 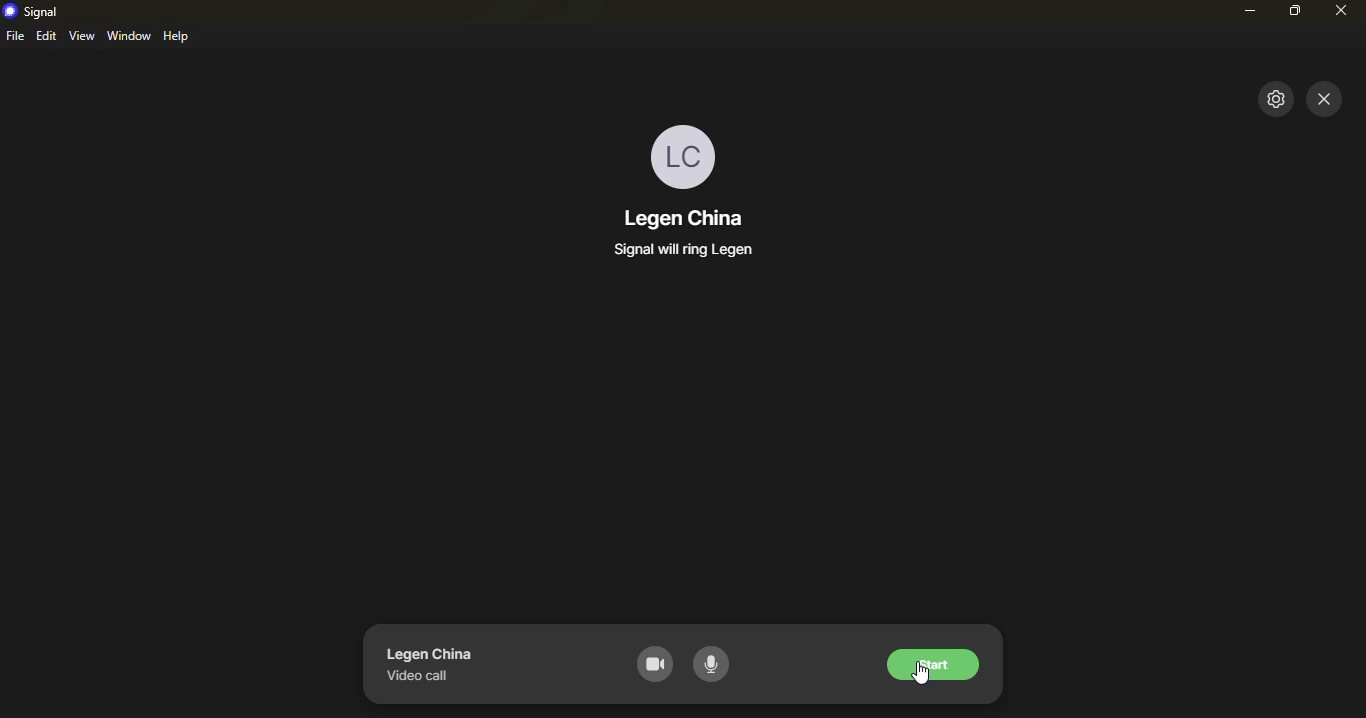 What do you see at coordinates (932, 665) in the screenshot?
I see `start` at bounding box center [932, 665].